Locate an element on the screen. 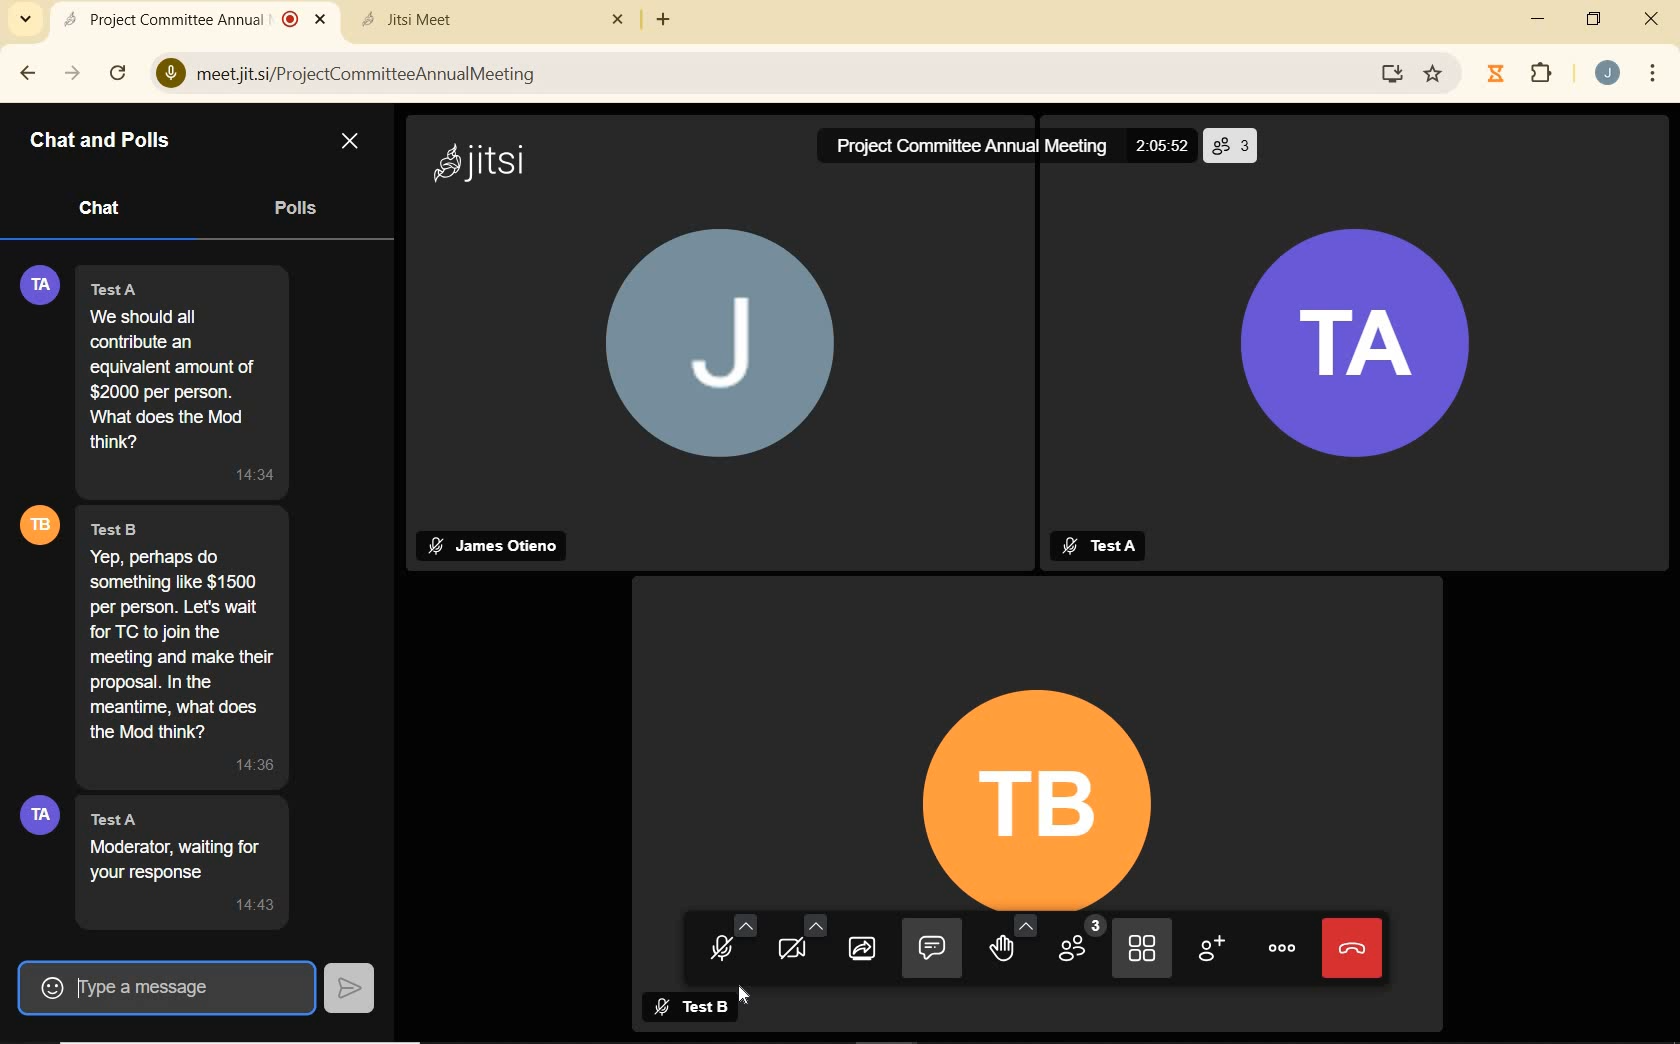  Sender Name -Test A is located at coordinates (129, 817).